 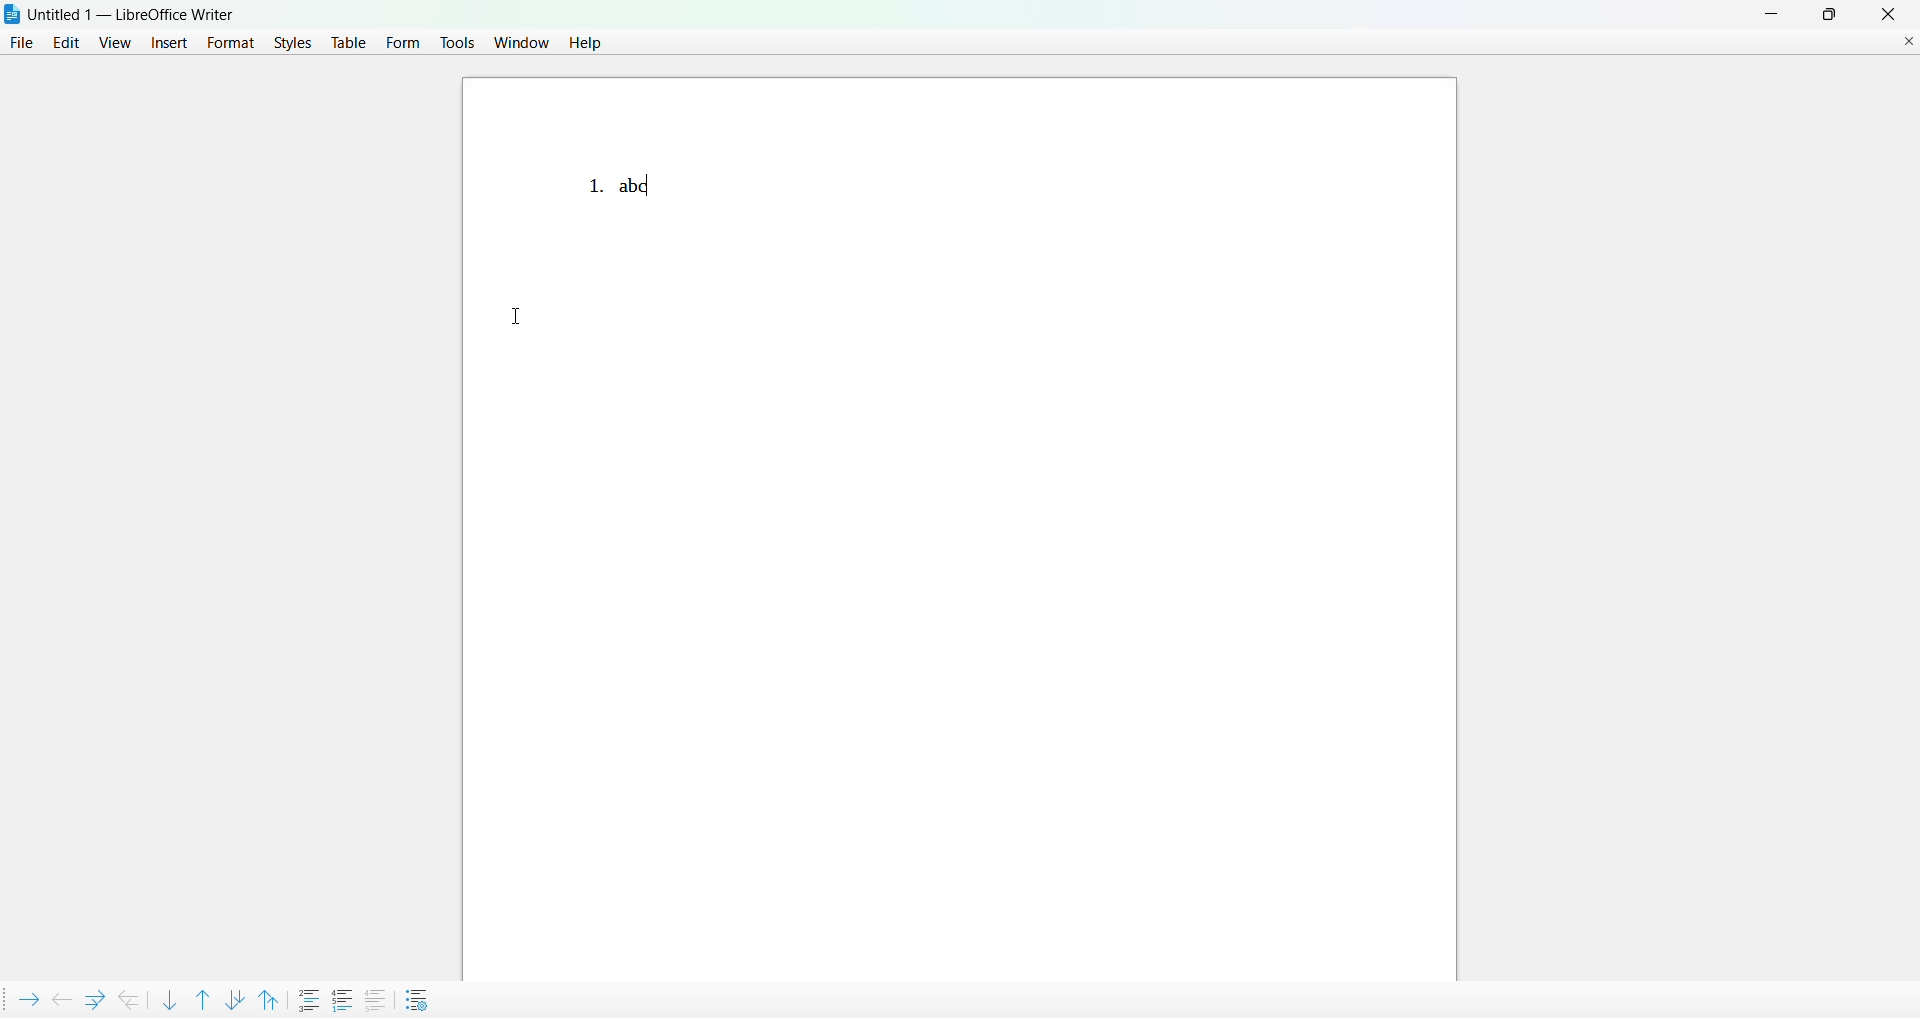 What do you see at coordinates (235, 996) in the screenshot?
I see `move item down with subpoints` at bounding box center [235, 996].